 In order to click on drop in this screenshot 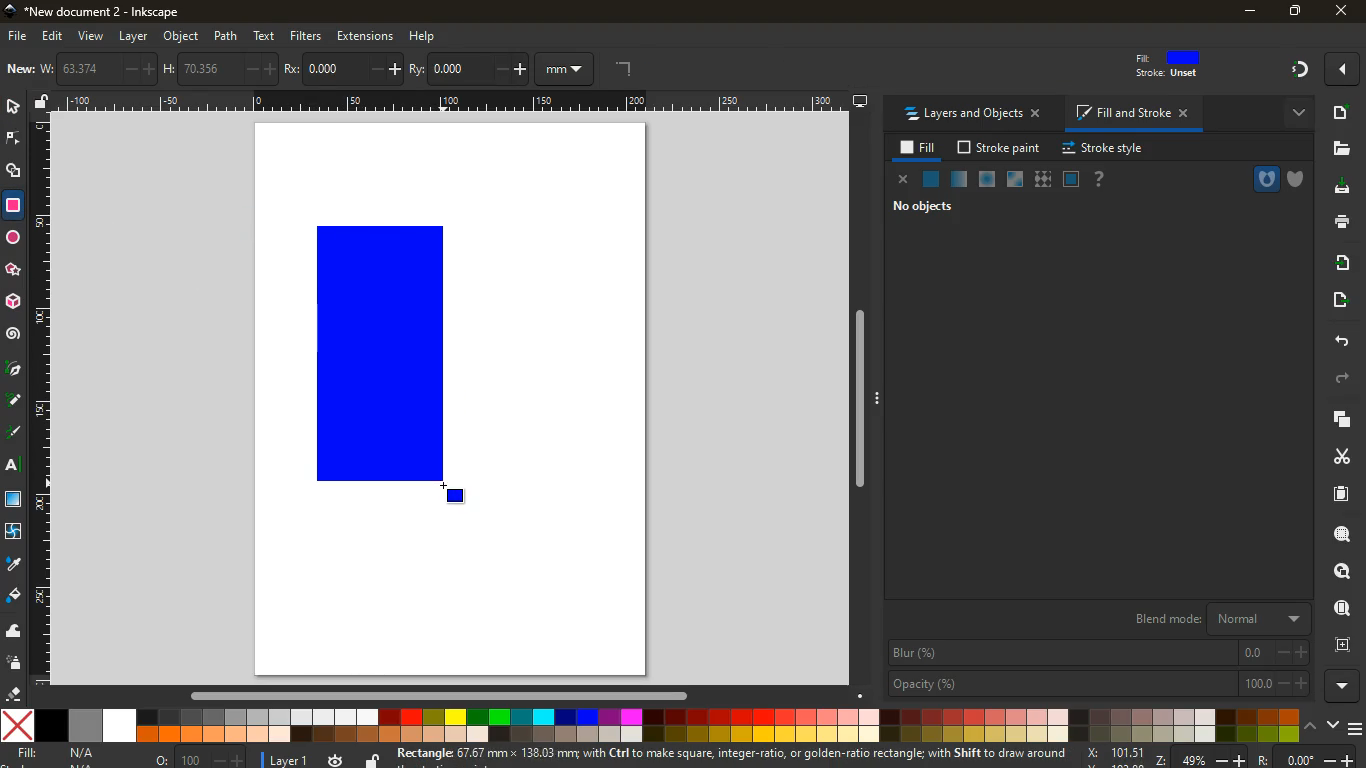, I will do `click(15, 563)`.